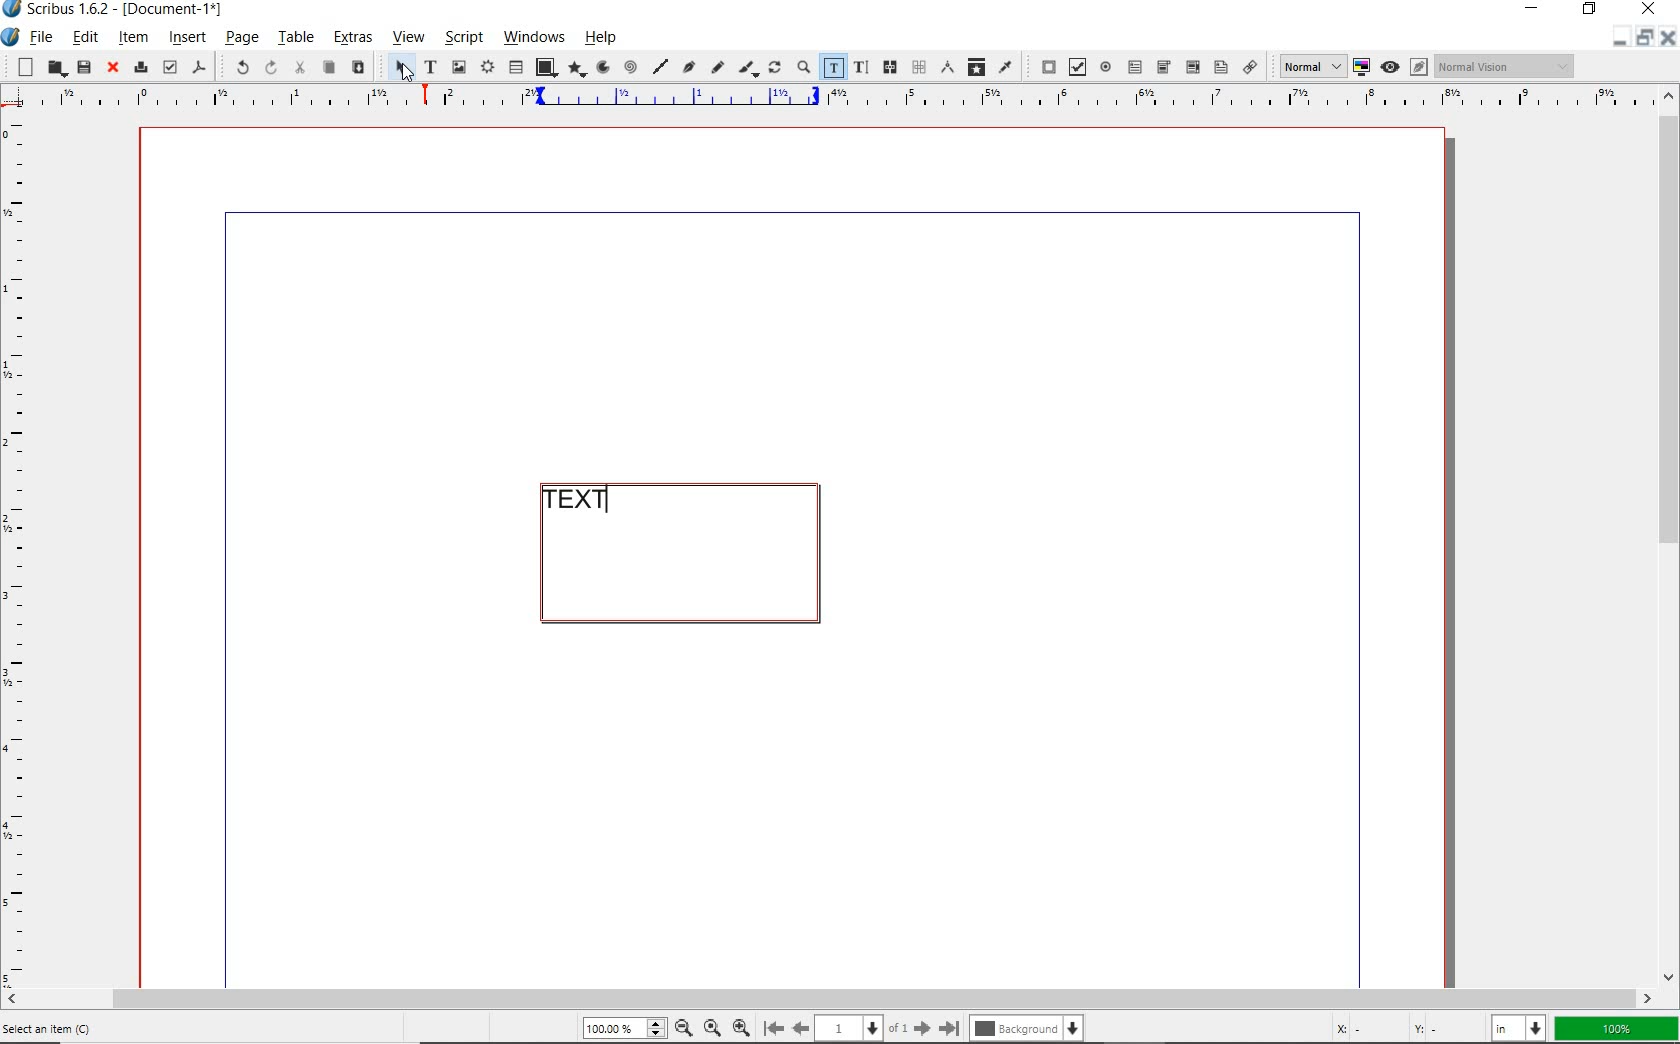  What do you see at coordinates (865, 1029) in the screenshot?
I see `1 of 1` at bounding box center [865, 1029].